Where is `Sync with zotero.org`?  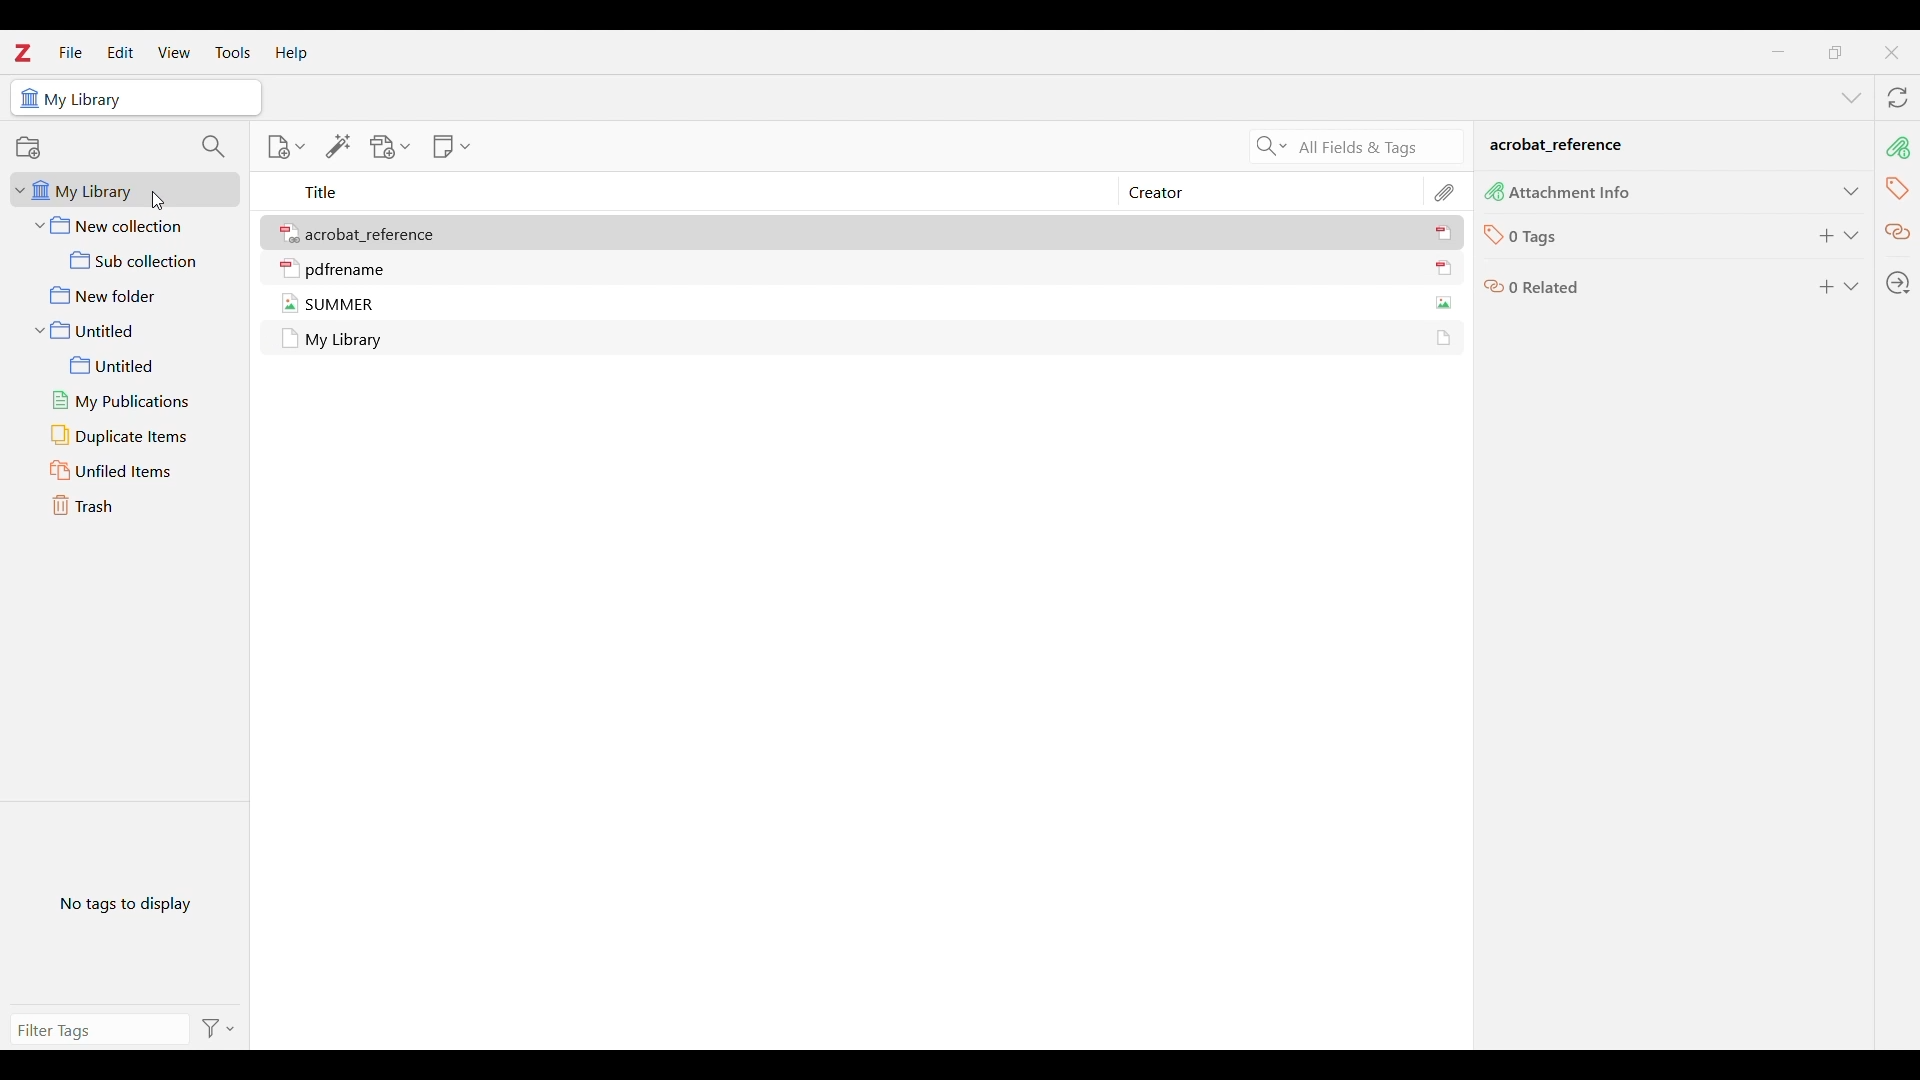
Sync with zotero.org is located at coordinates (1897, 101).